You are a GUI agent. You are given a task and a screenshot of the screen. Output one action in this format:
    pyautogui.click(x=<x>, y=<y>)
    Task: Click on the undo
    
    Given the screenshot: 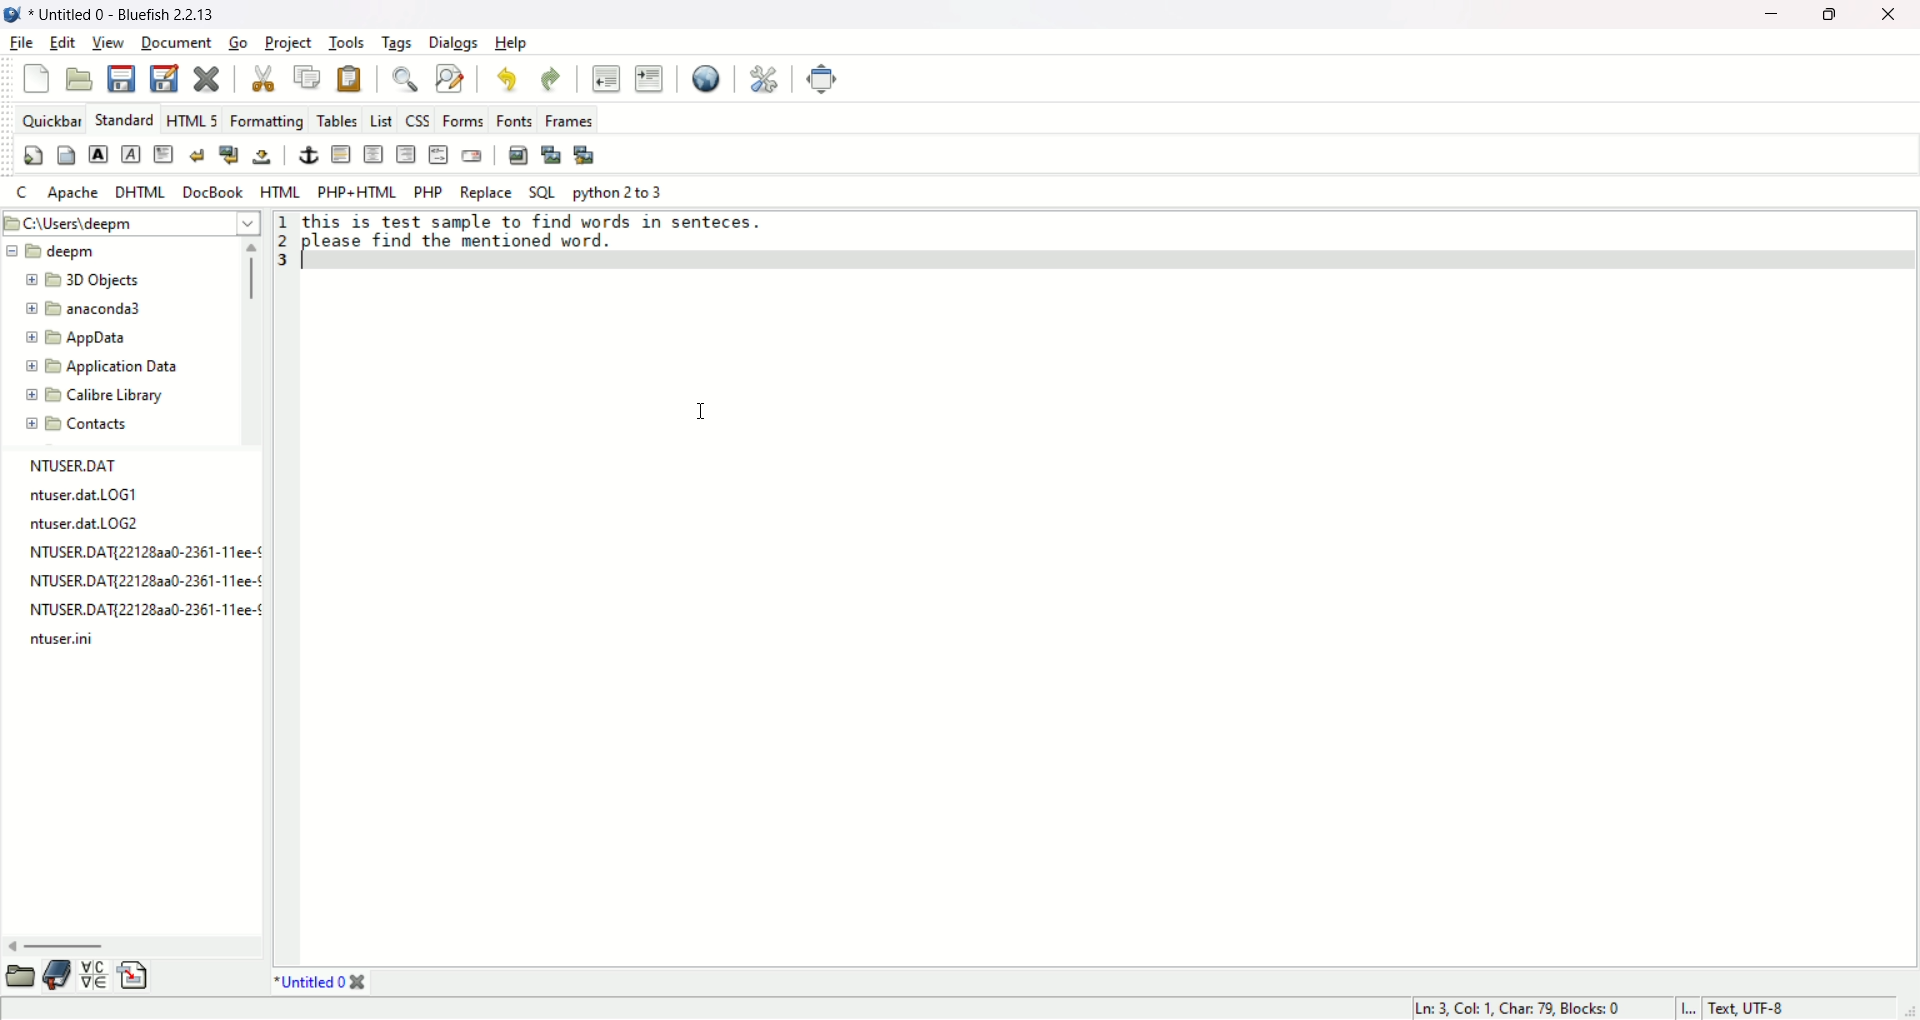 What is the action you would take?
    pyautogui.click(x=506, y=79)
    